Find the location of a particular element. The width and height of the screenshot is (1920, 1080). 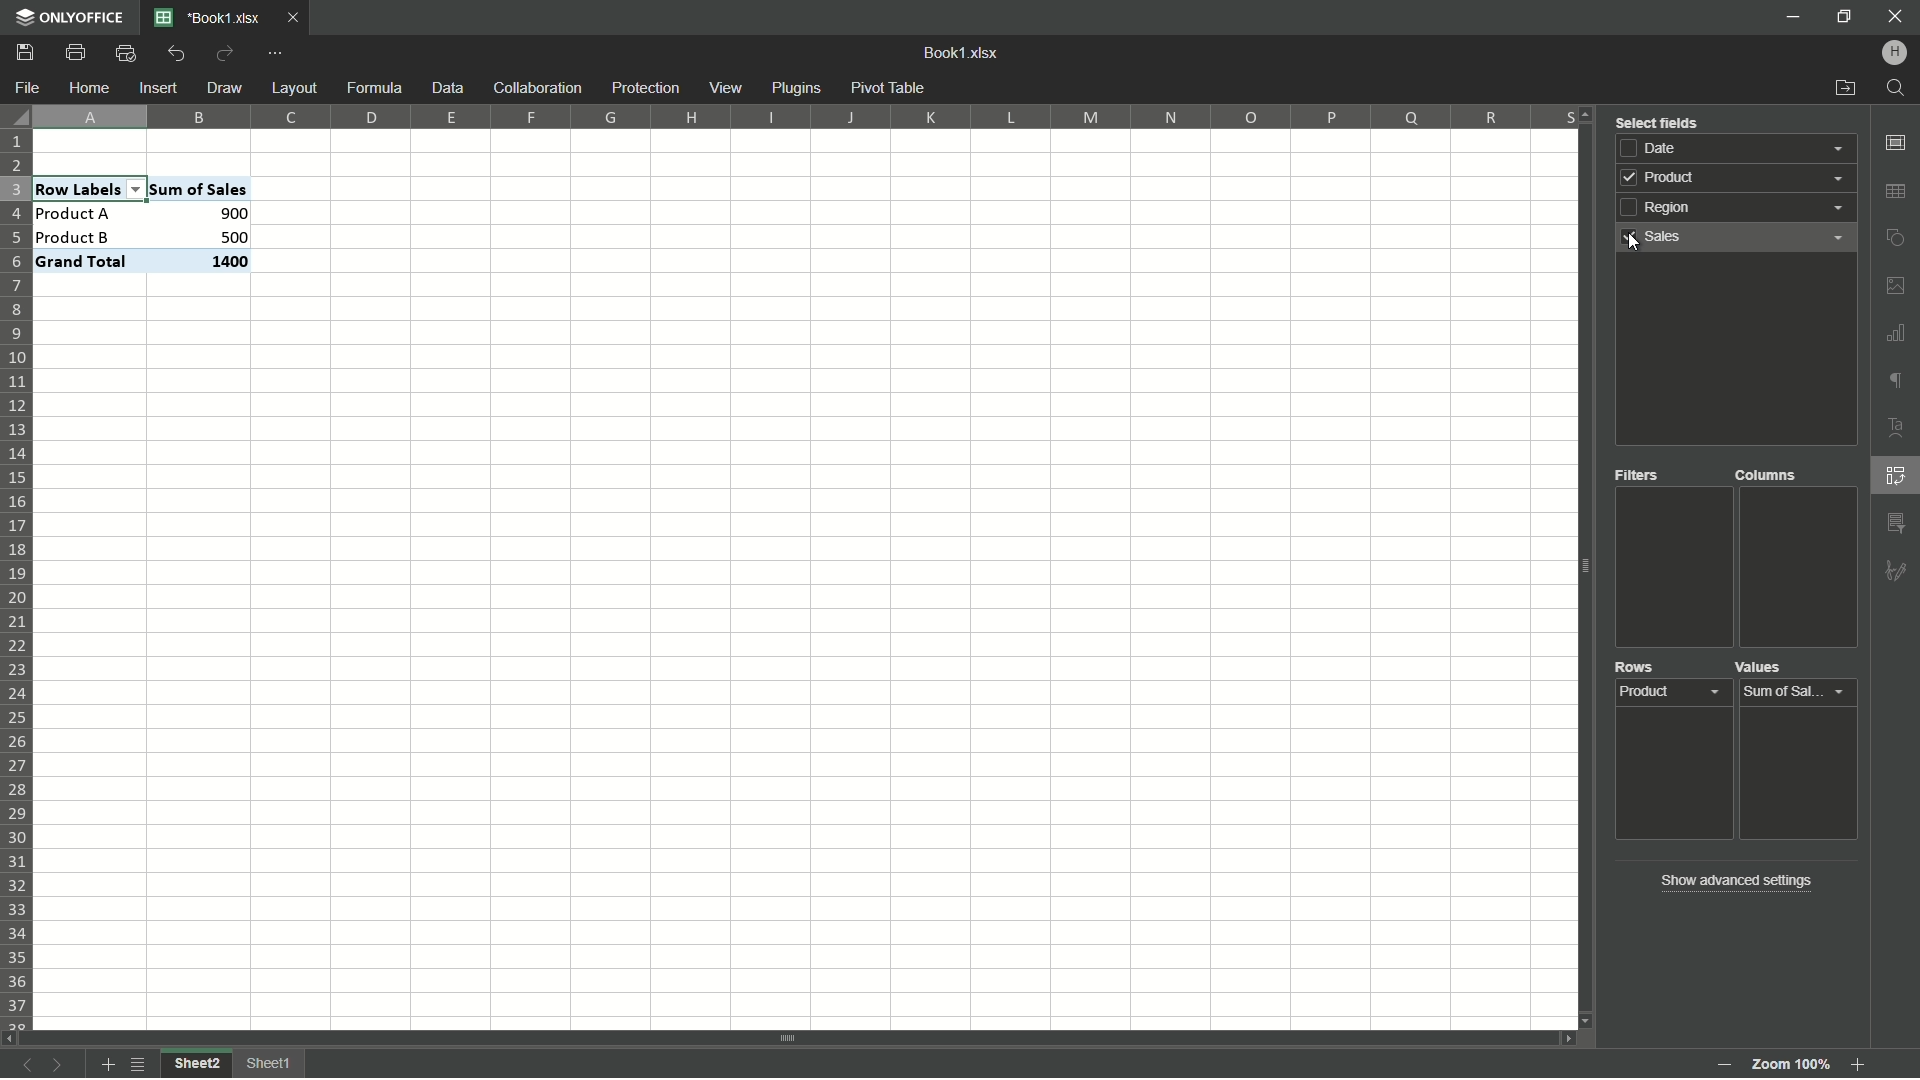

hp is located at coordinates (1896, 52).